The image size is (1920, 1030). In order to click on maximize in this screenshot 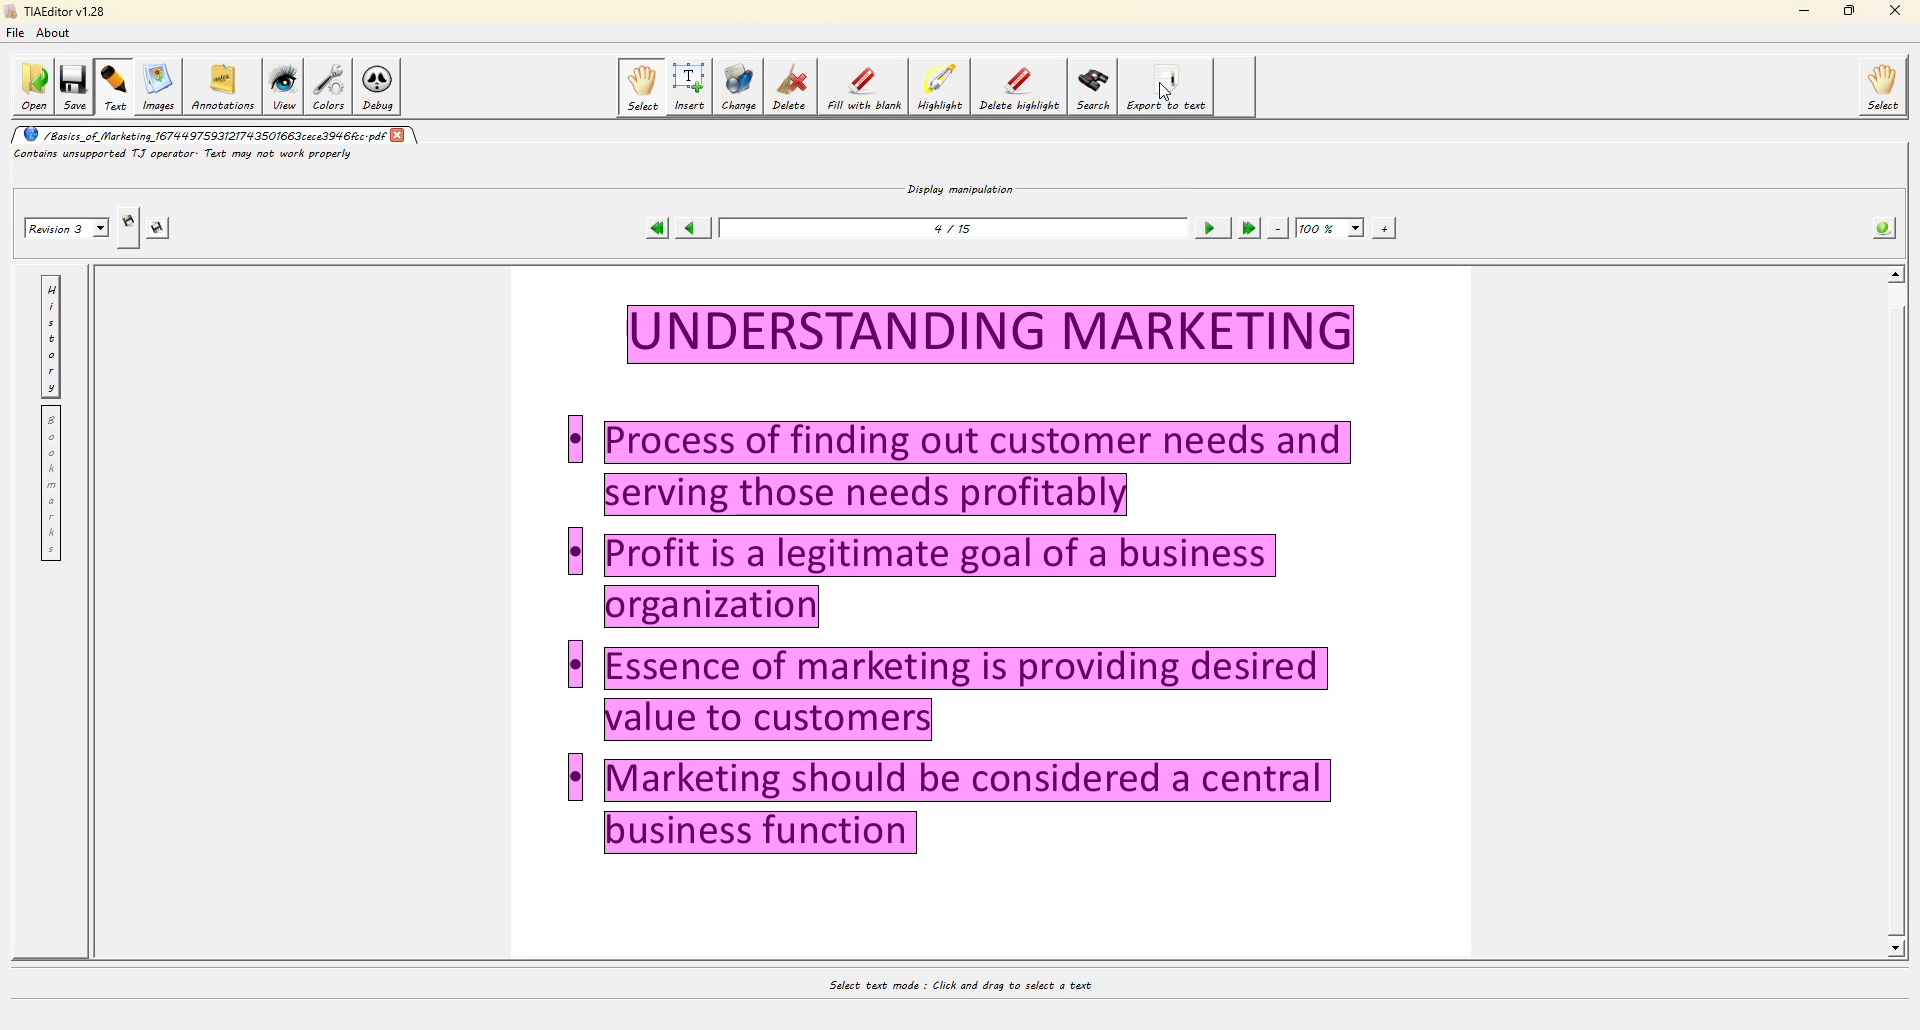, I will do `click(1846, 12)`.